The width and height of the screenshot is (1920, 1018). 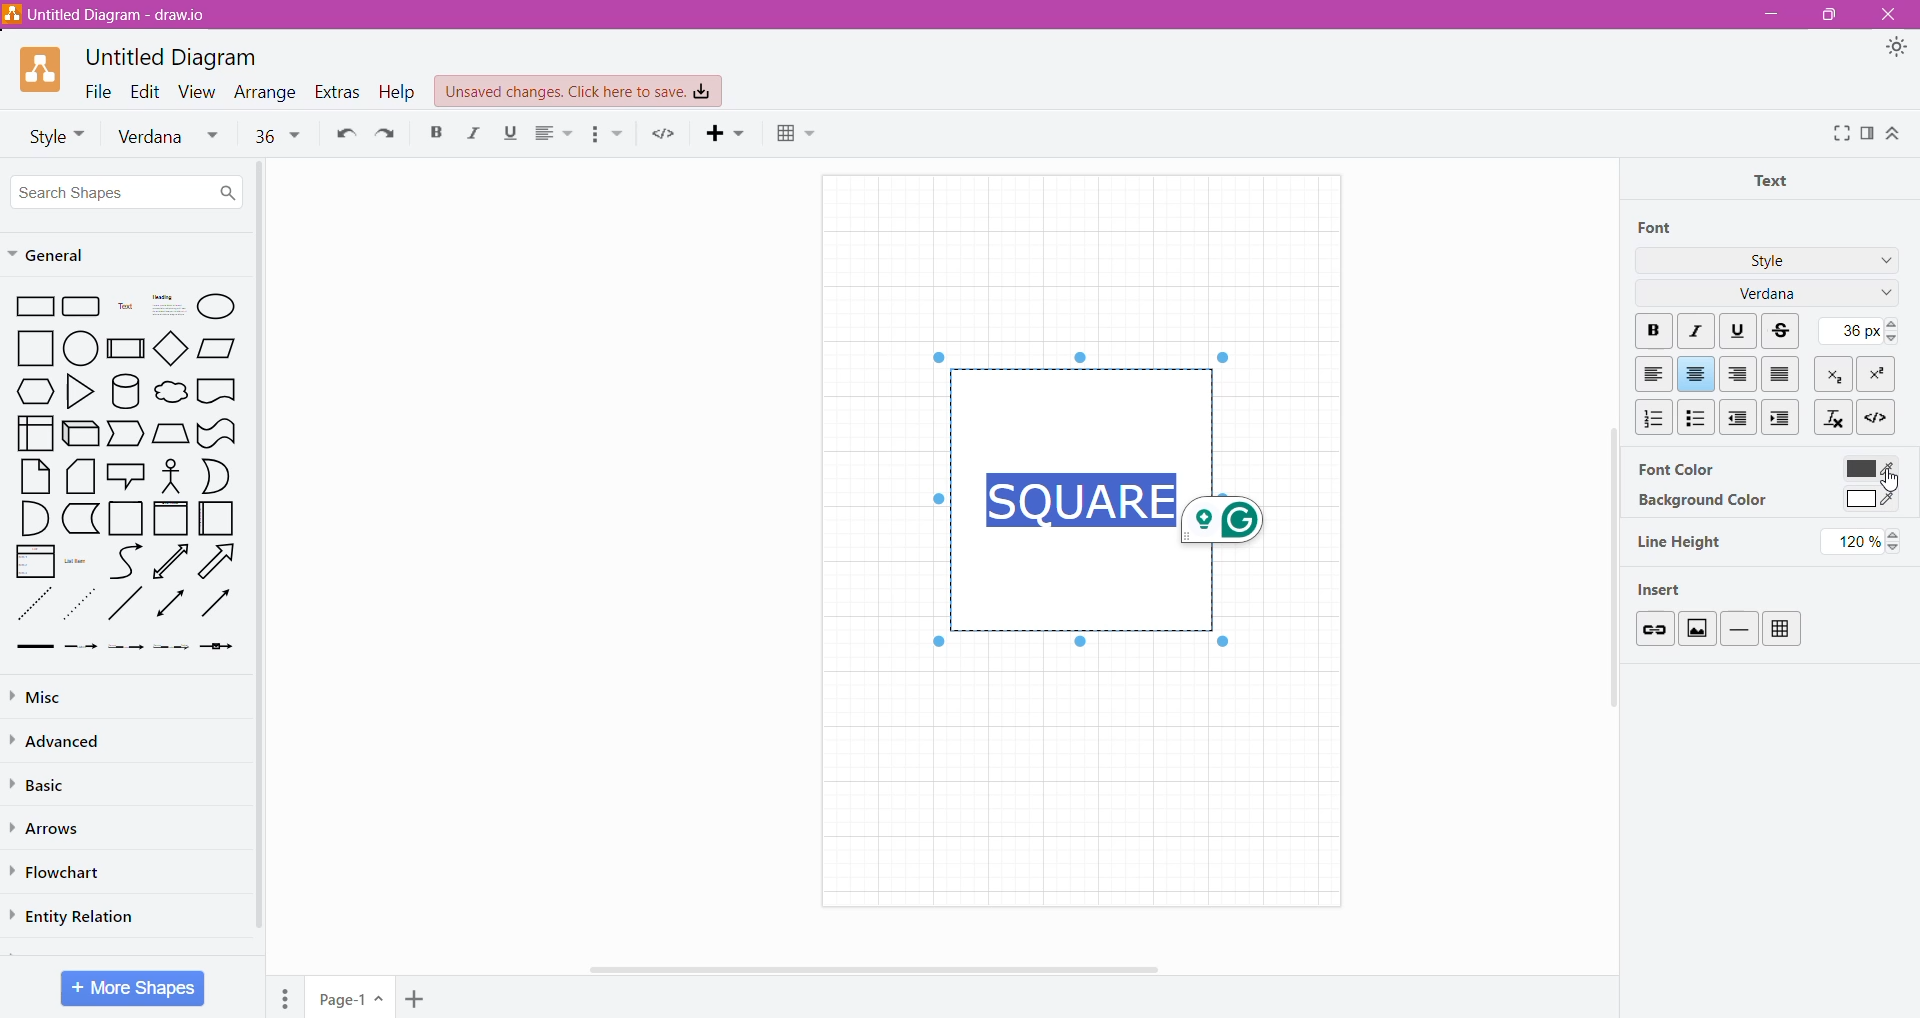 What do you see at coordinates (29, 348) in the screenshot?
I see `square` at bounding box center [29, 348].